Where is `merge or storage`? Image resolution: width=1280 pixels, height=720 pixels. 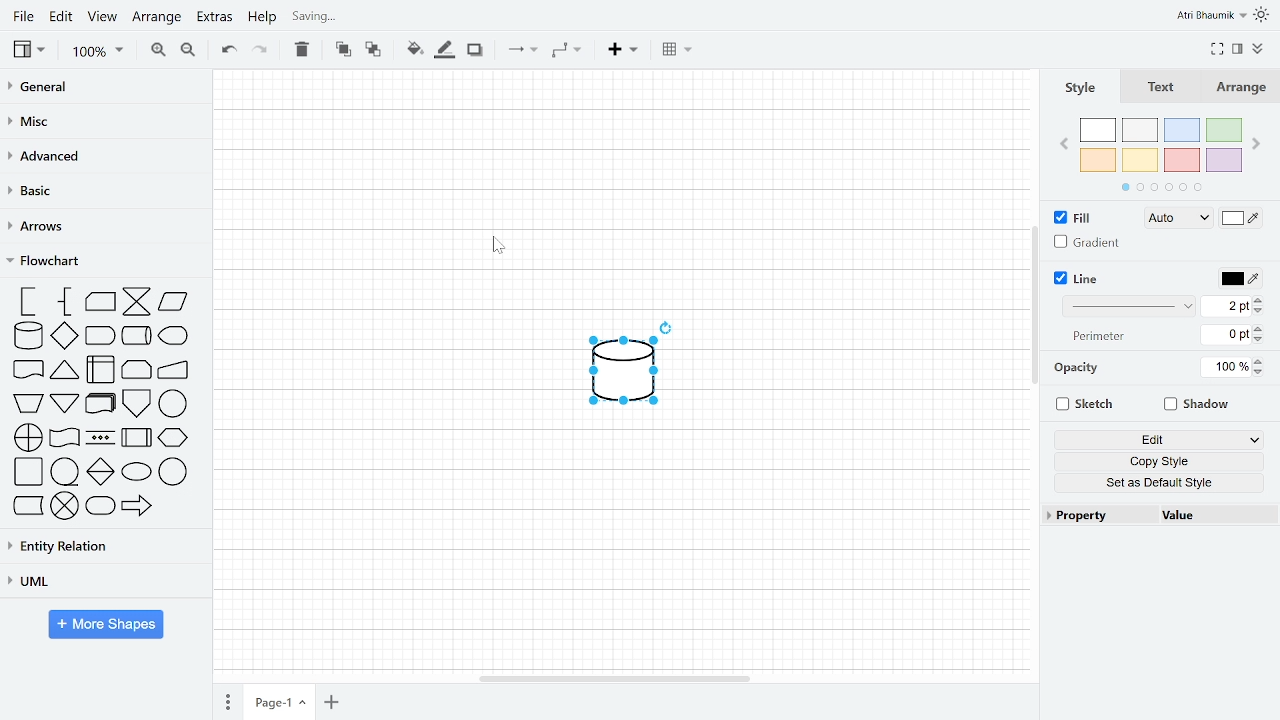 merge or storage is located at coordinates (65, 404).